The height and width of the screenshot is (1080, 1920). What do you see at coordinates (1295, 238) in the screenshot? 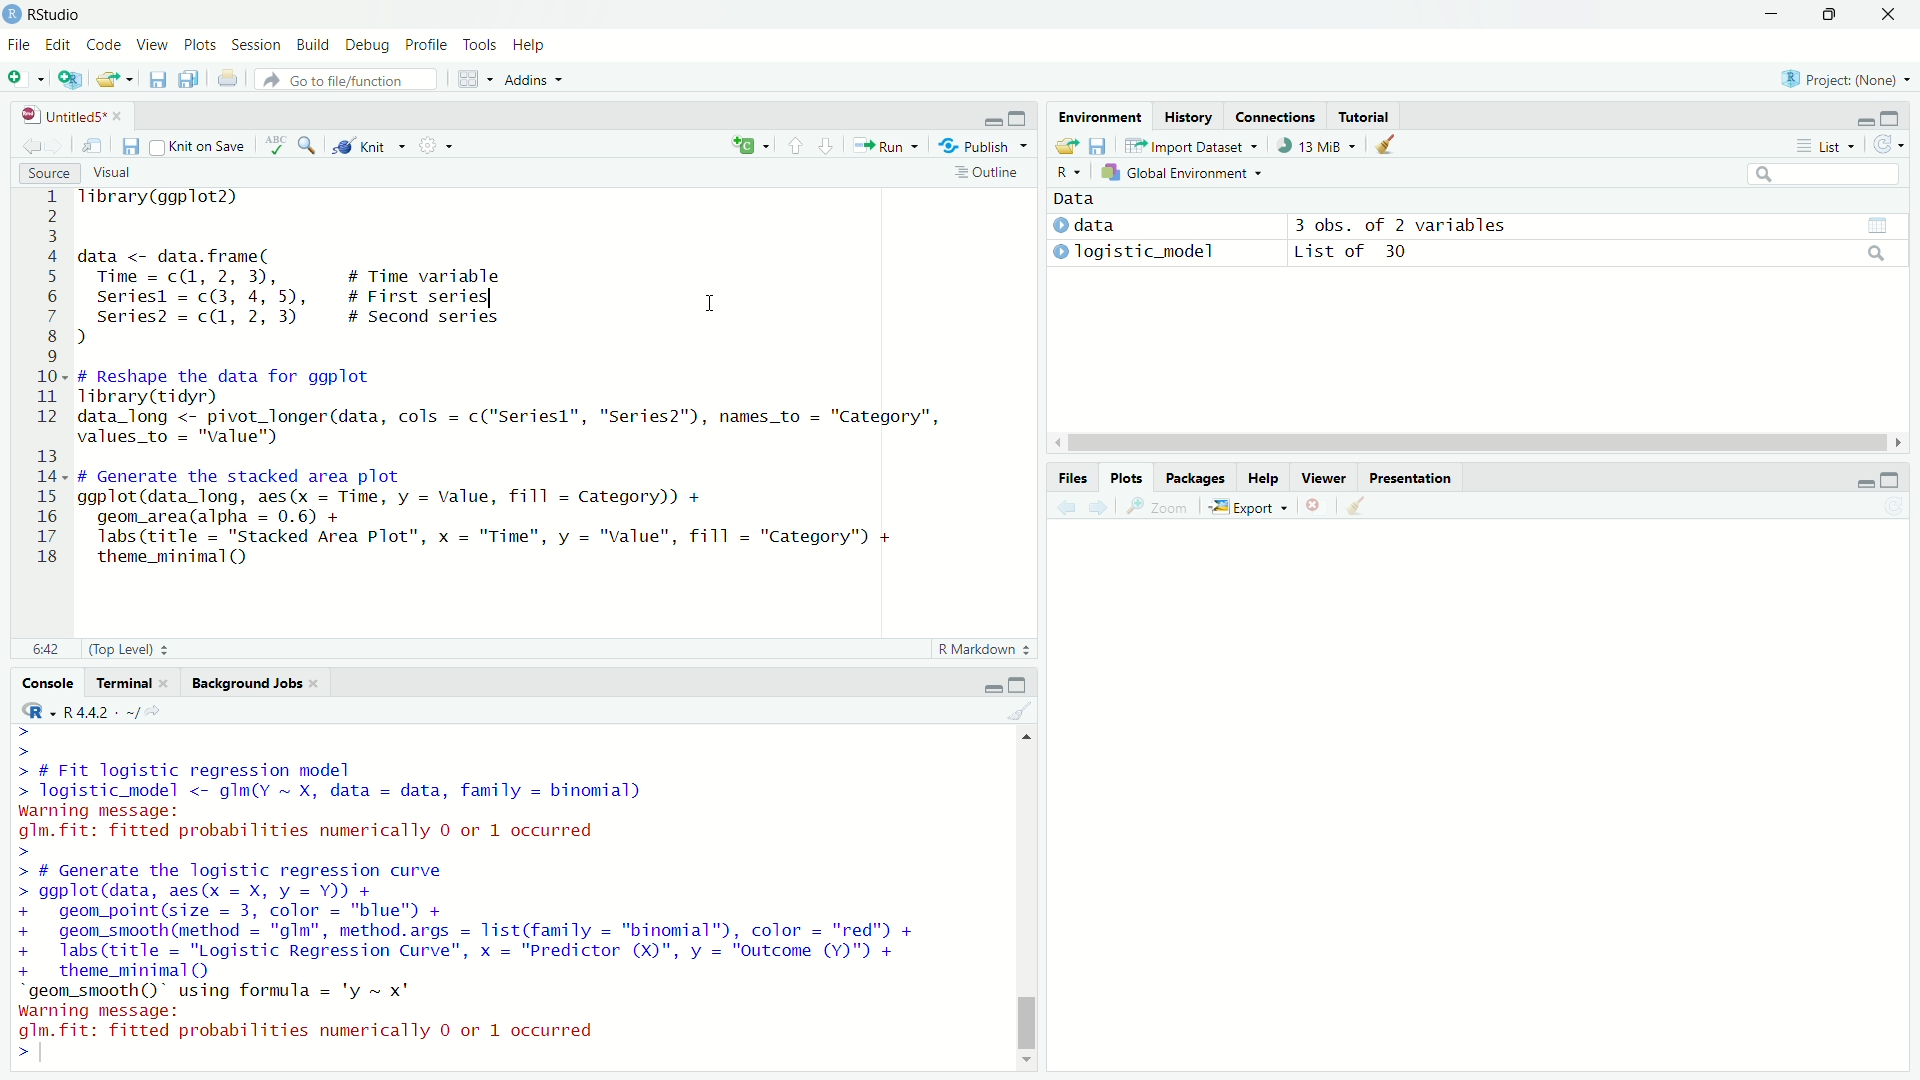
I see `) data 3 obs. of 2 variables
» Togistic_model List of 30` at bounding box center [1295, 238].